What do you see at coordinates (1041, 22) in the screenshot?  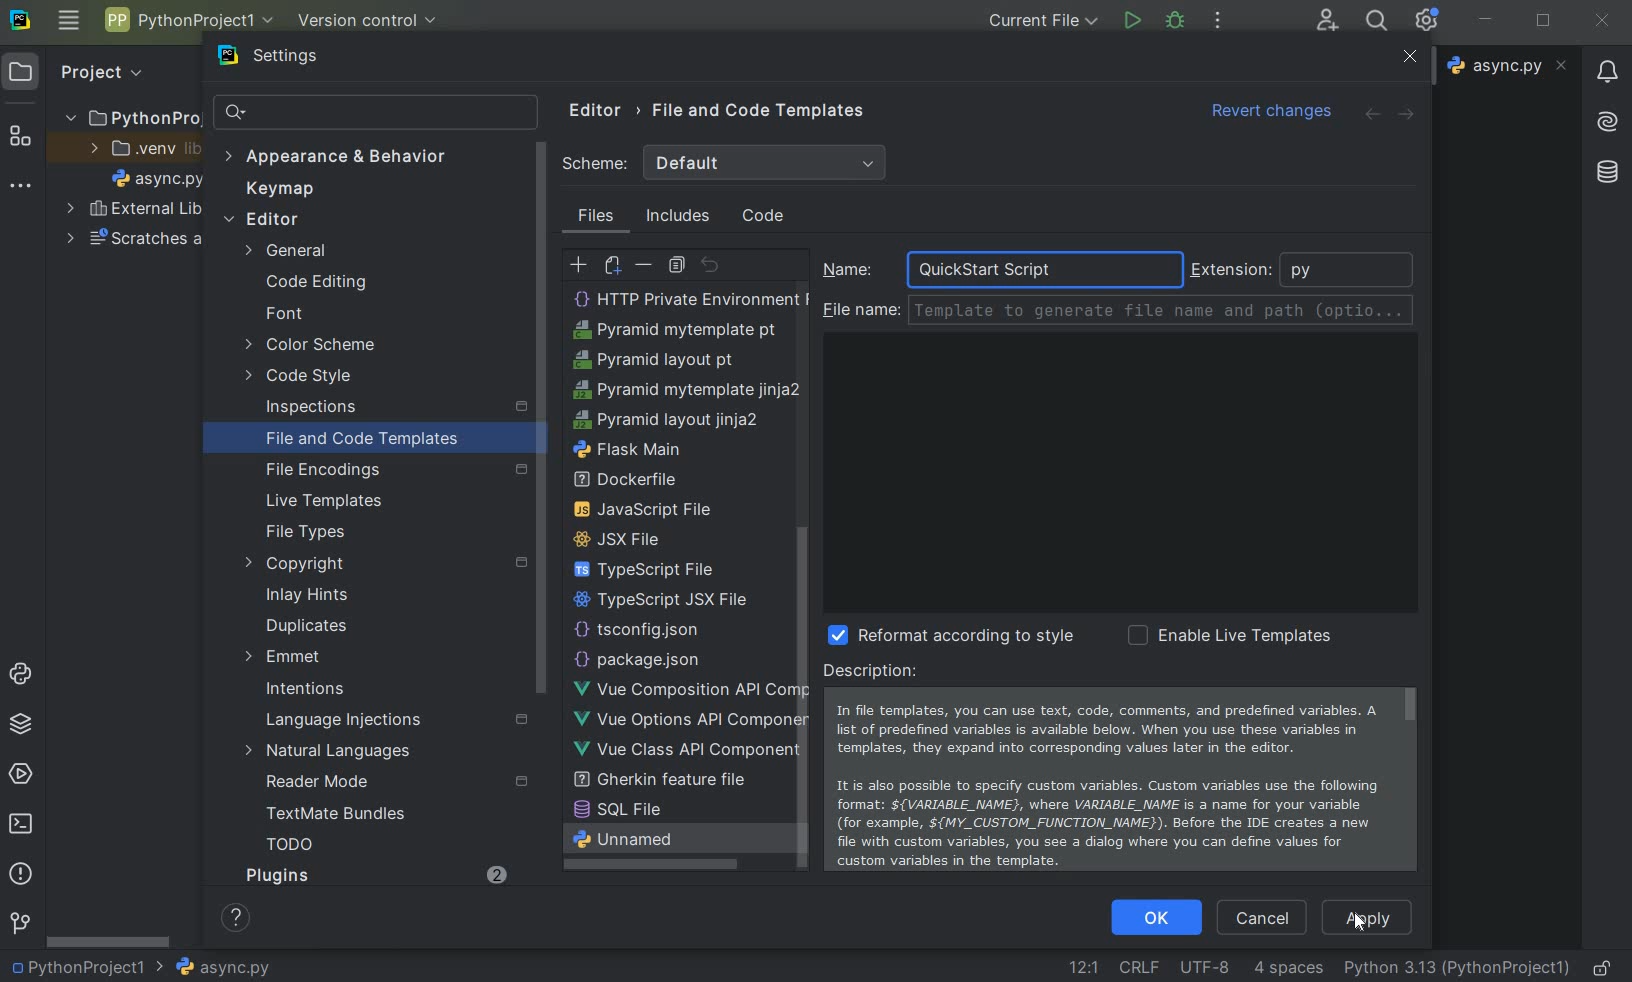 I see `current file` at bounding box center [1041, 22].